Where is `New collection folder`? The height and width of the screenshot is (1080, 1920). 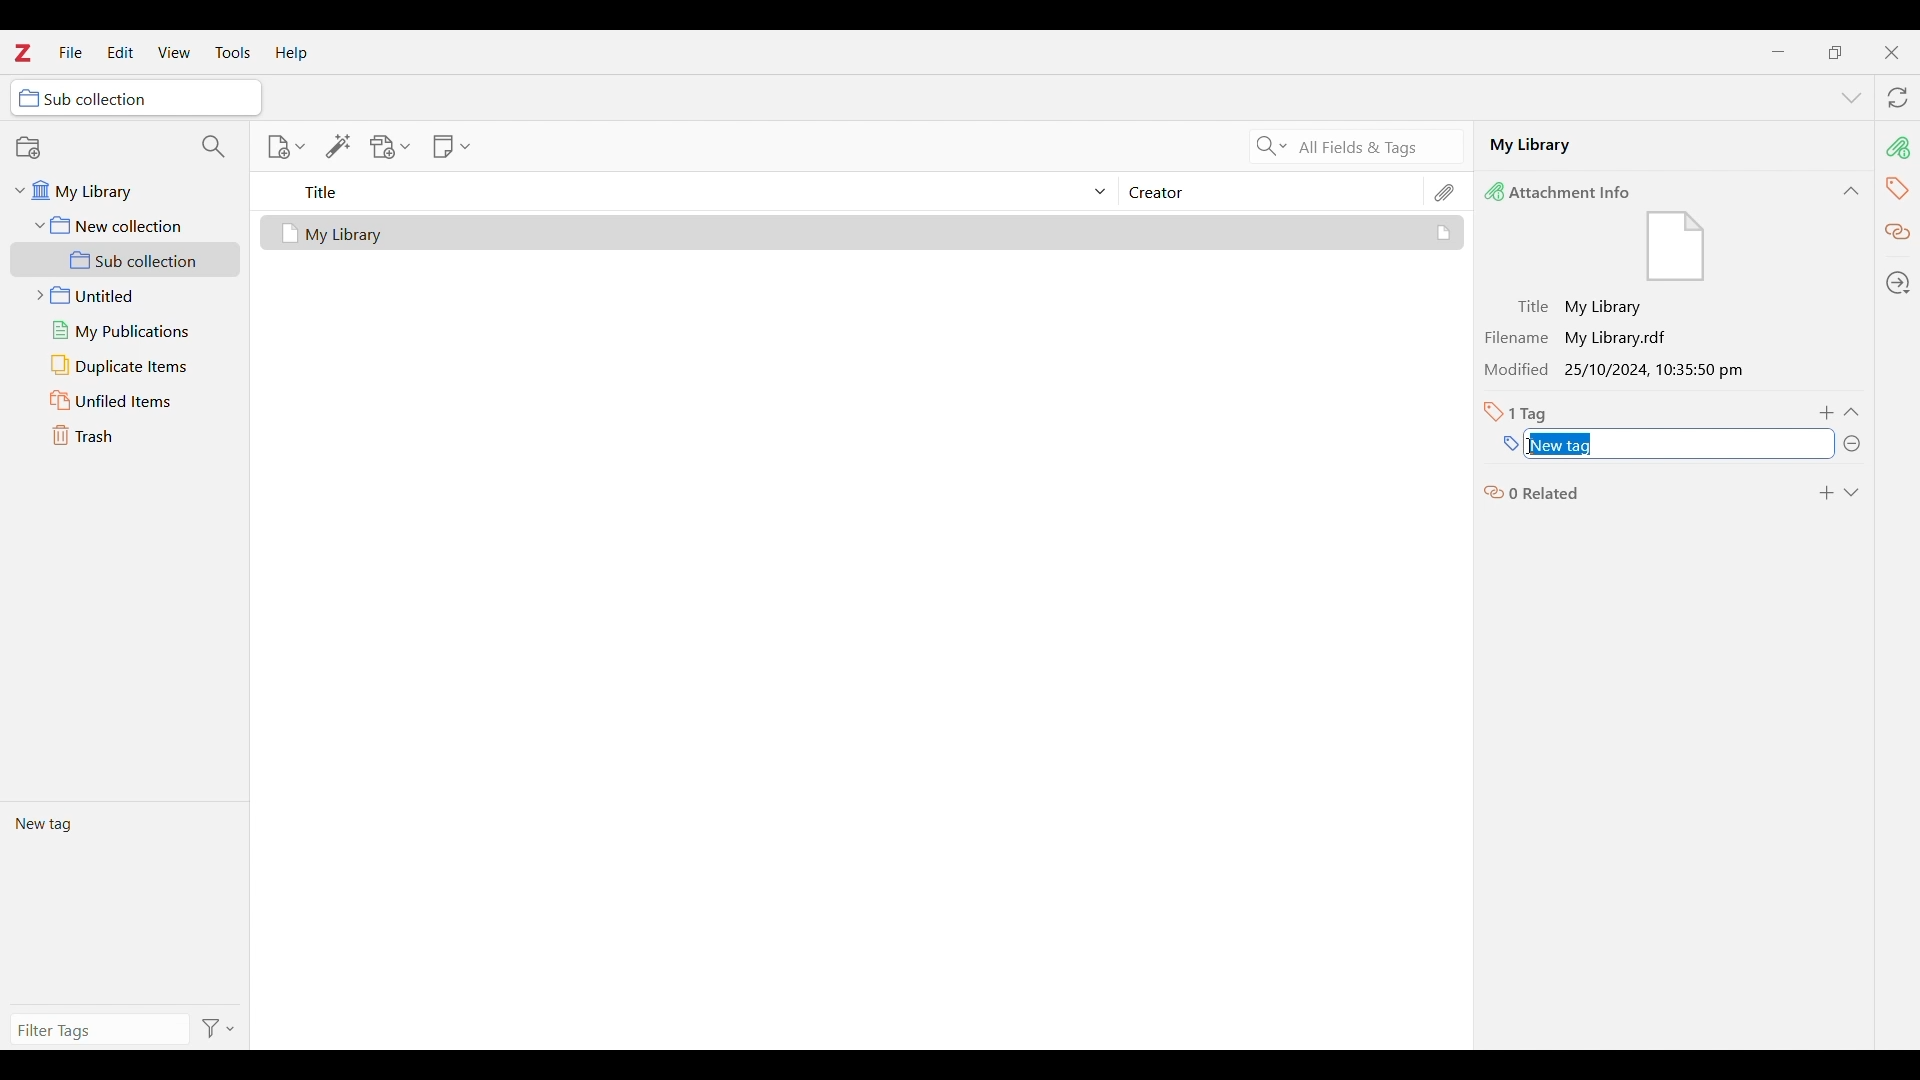
New collection folder is located at coordinates (126, 225).